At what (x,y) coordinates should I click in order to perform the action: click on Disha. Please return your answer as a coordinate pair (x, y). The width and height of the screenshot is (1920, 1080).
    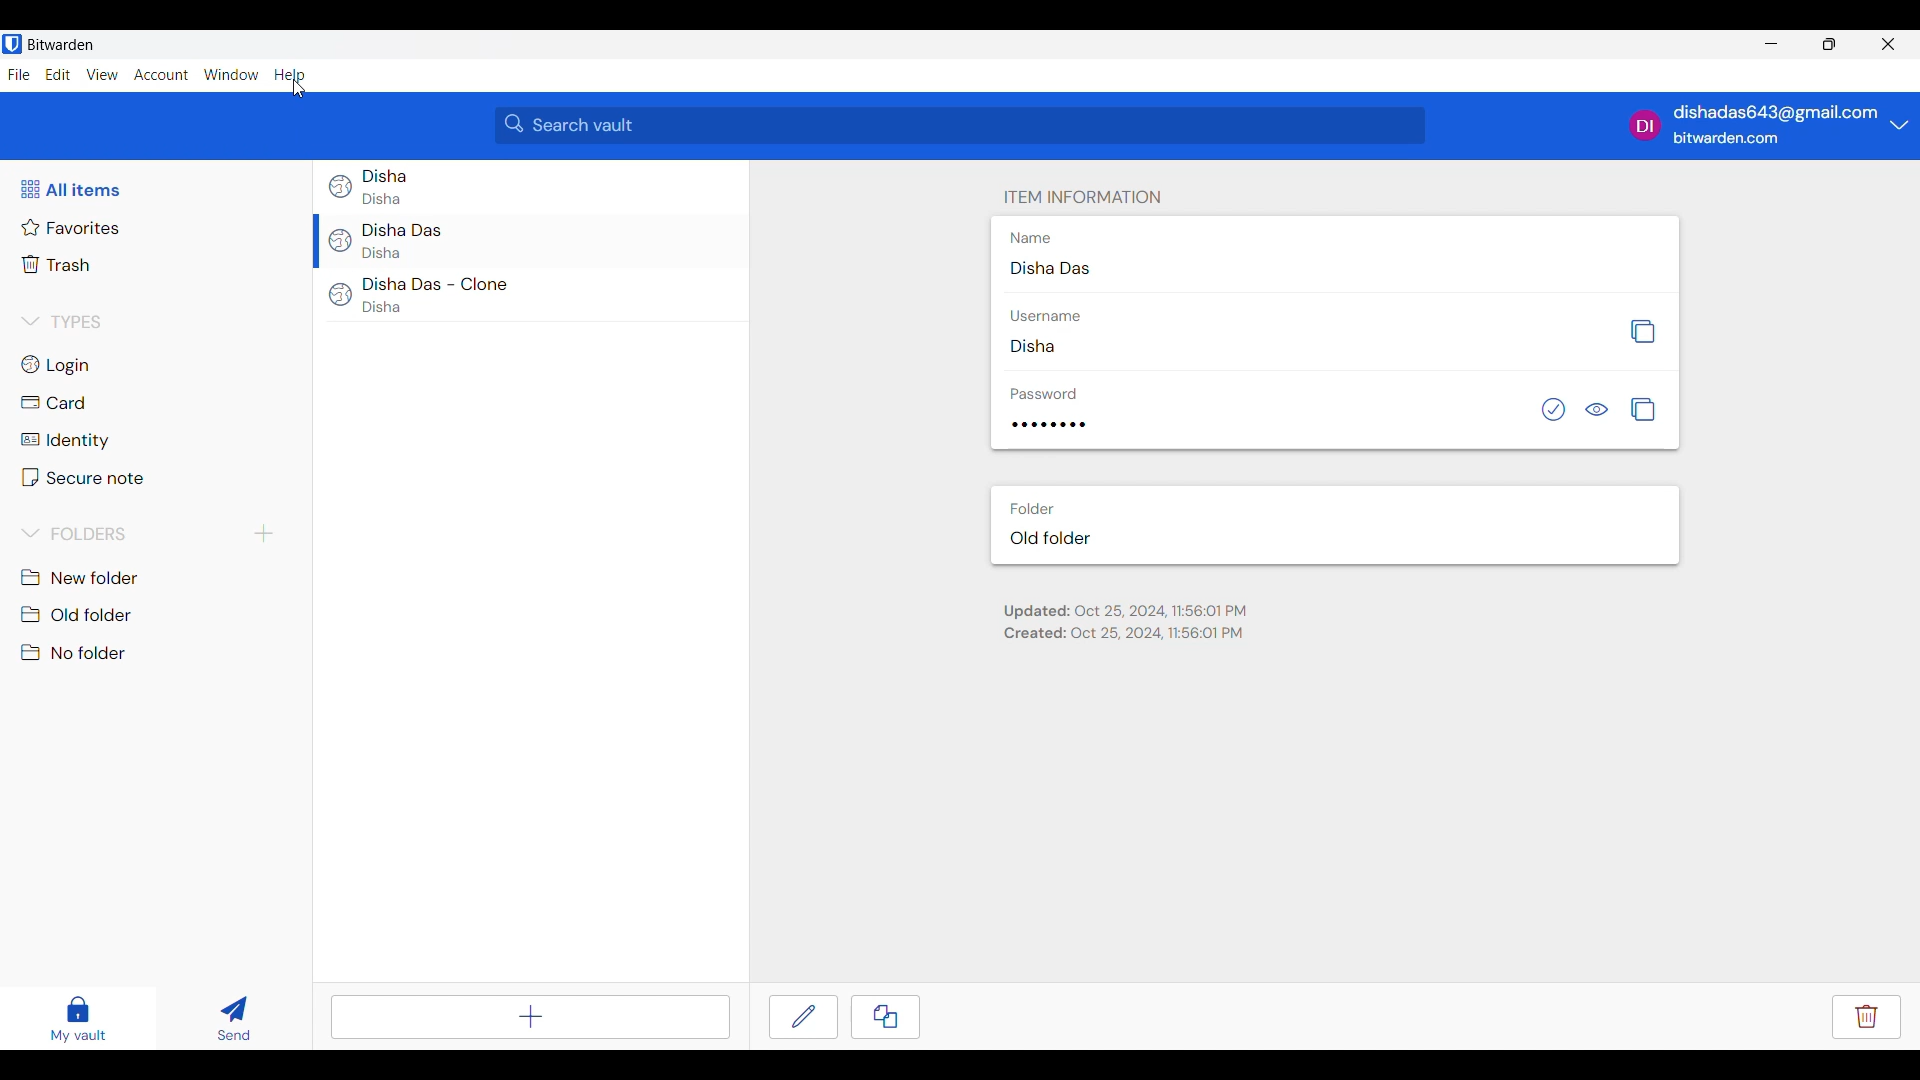
    Looking at the image, I should click on (382, 199).